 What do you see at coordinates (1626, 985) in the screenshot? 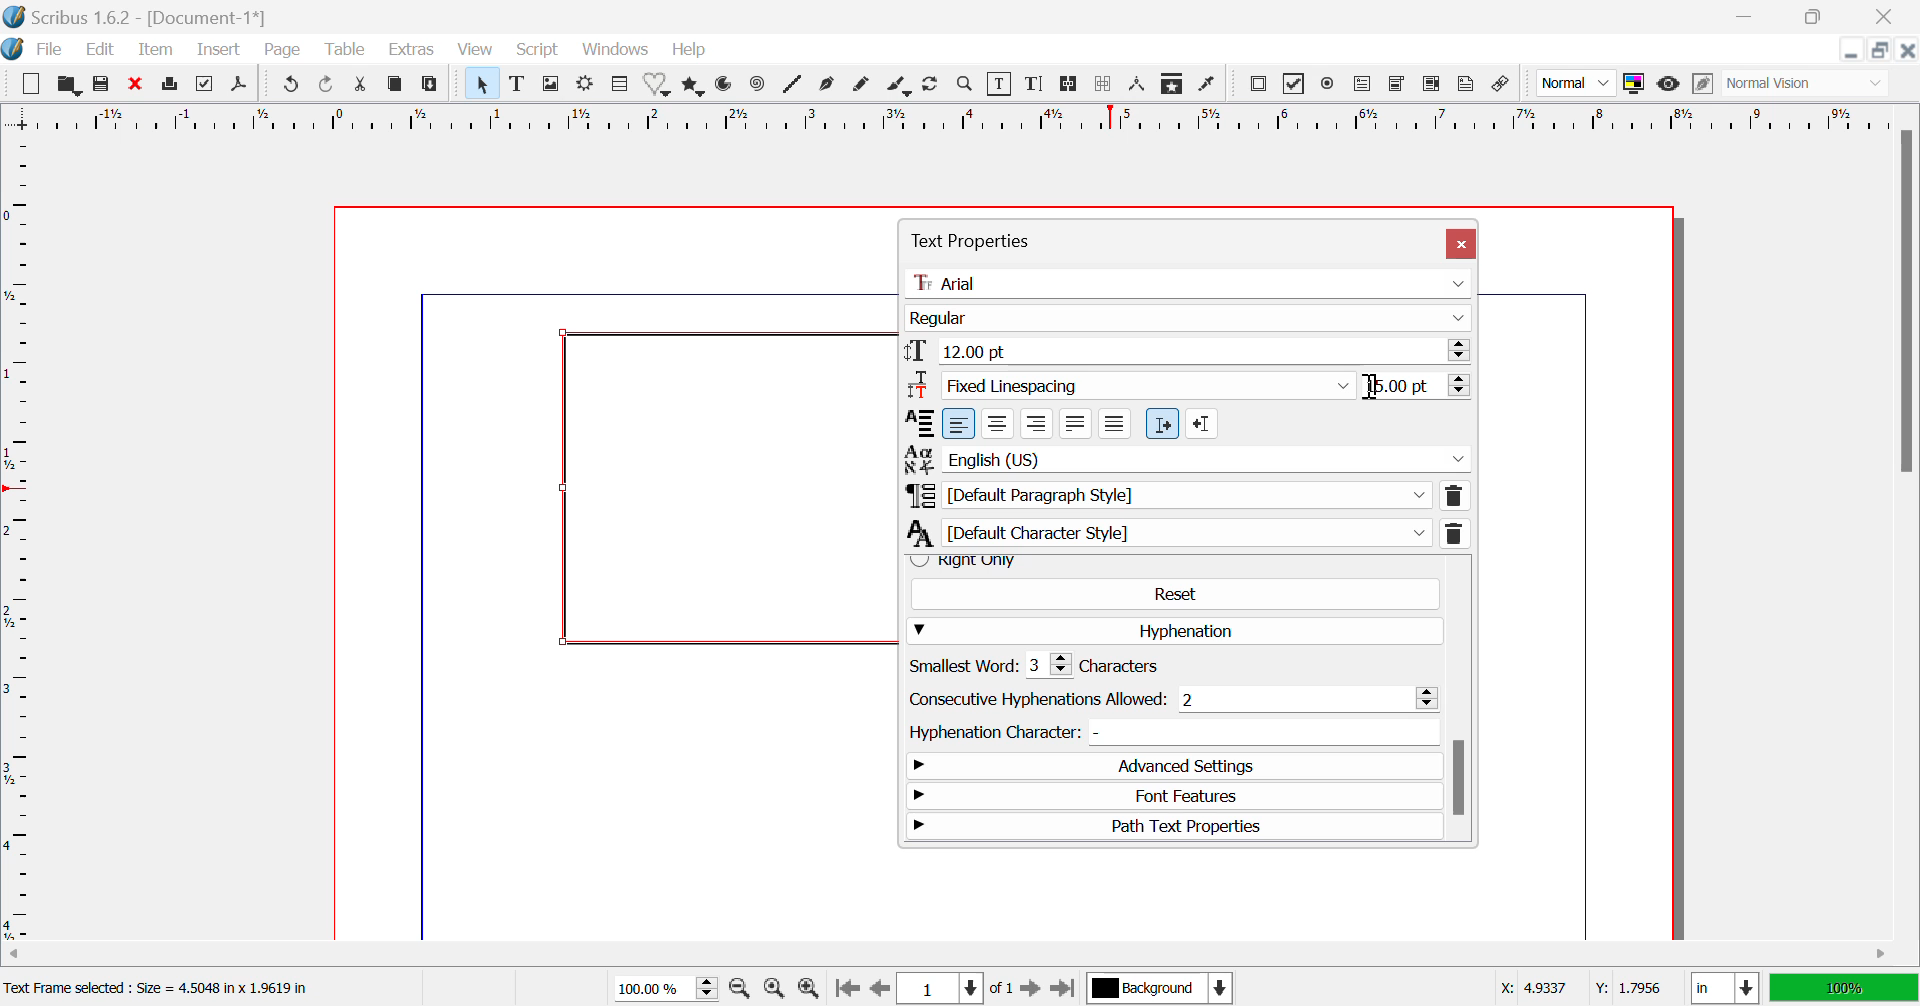
I see `Y: 1.7956` at bounding box center [1626, 985].